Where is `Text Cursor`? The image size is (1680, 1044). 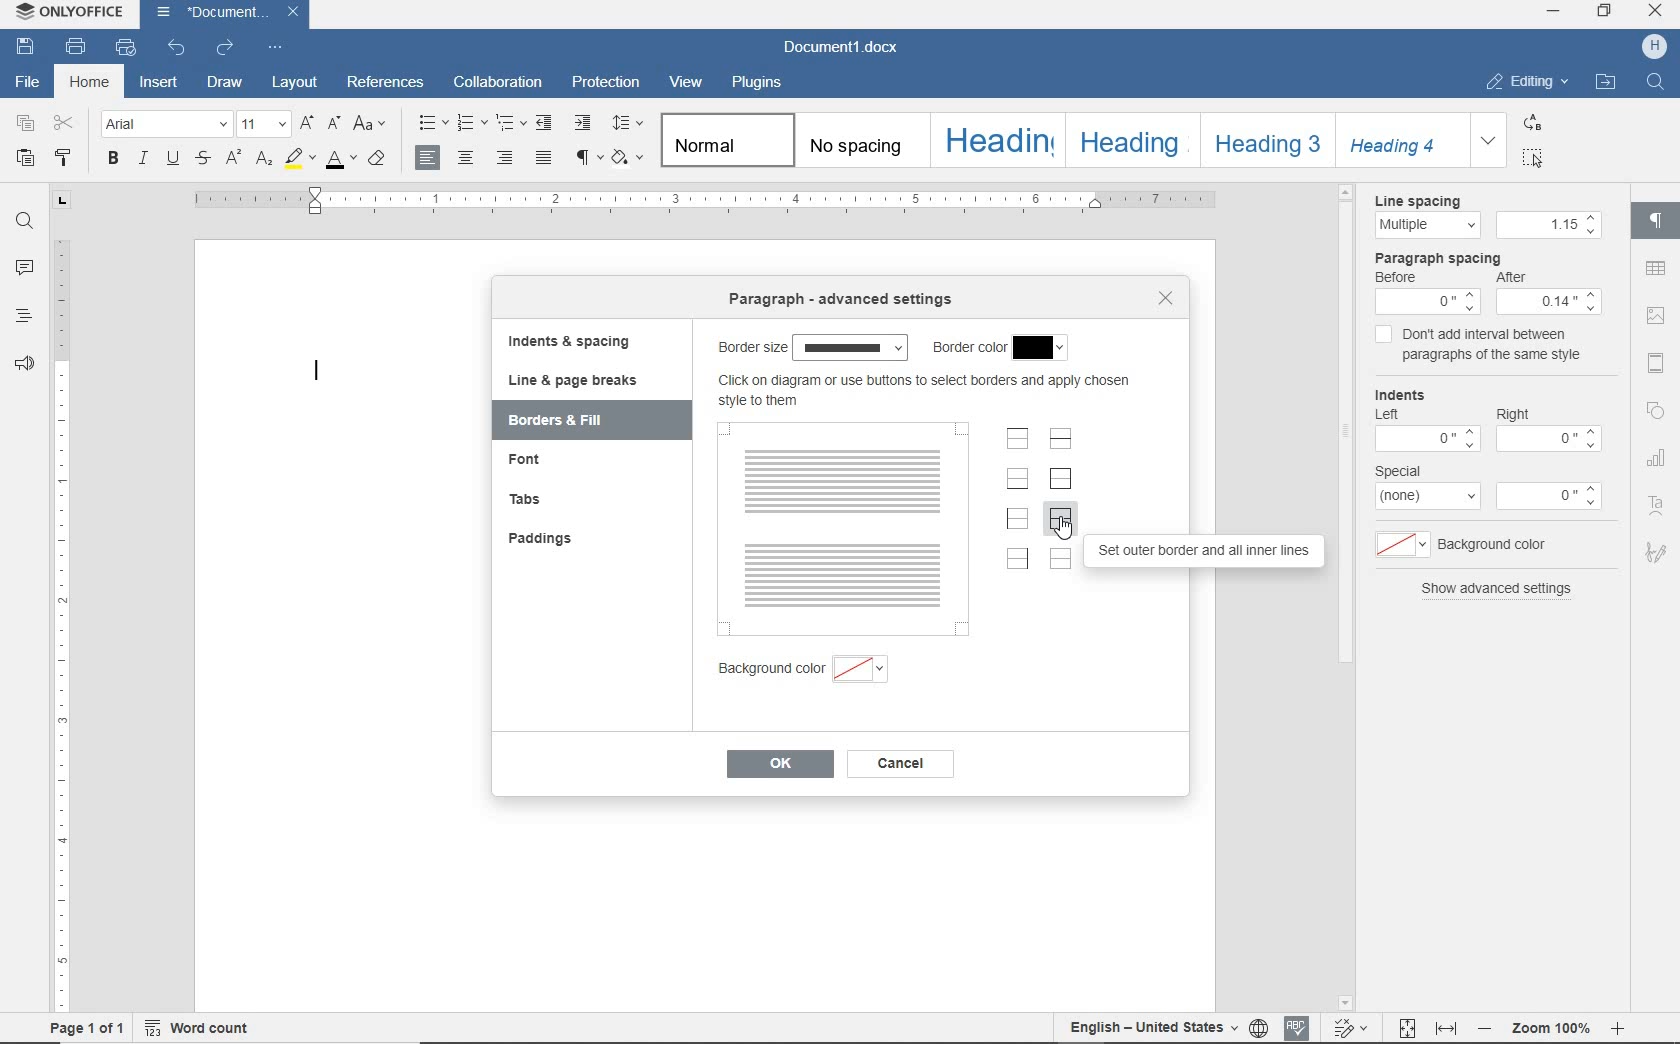
Text Cursor is located at coordinates (312, 369).